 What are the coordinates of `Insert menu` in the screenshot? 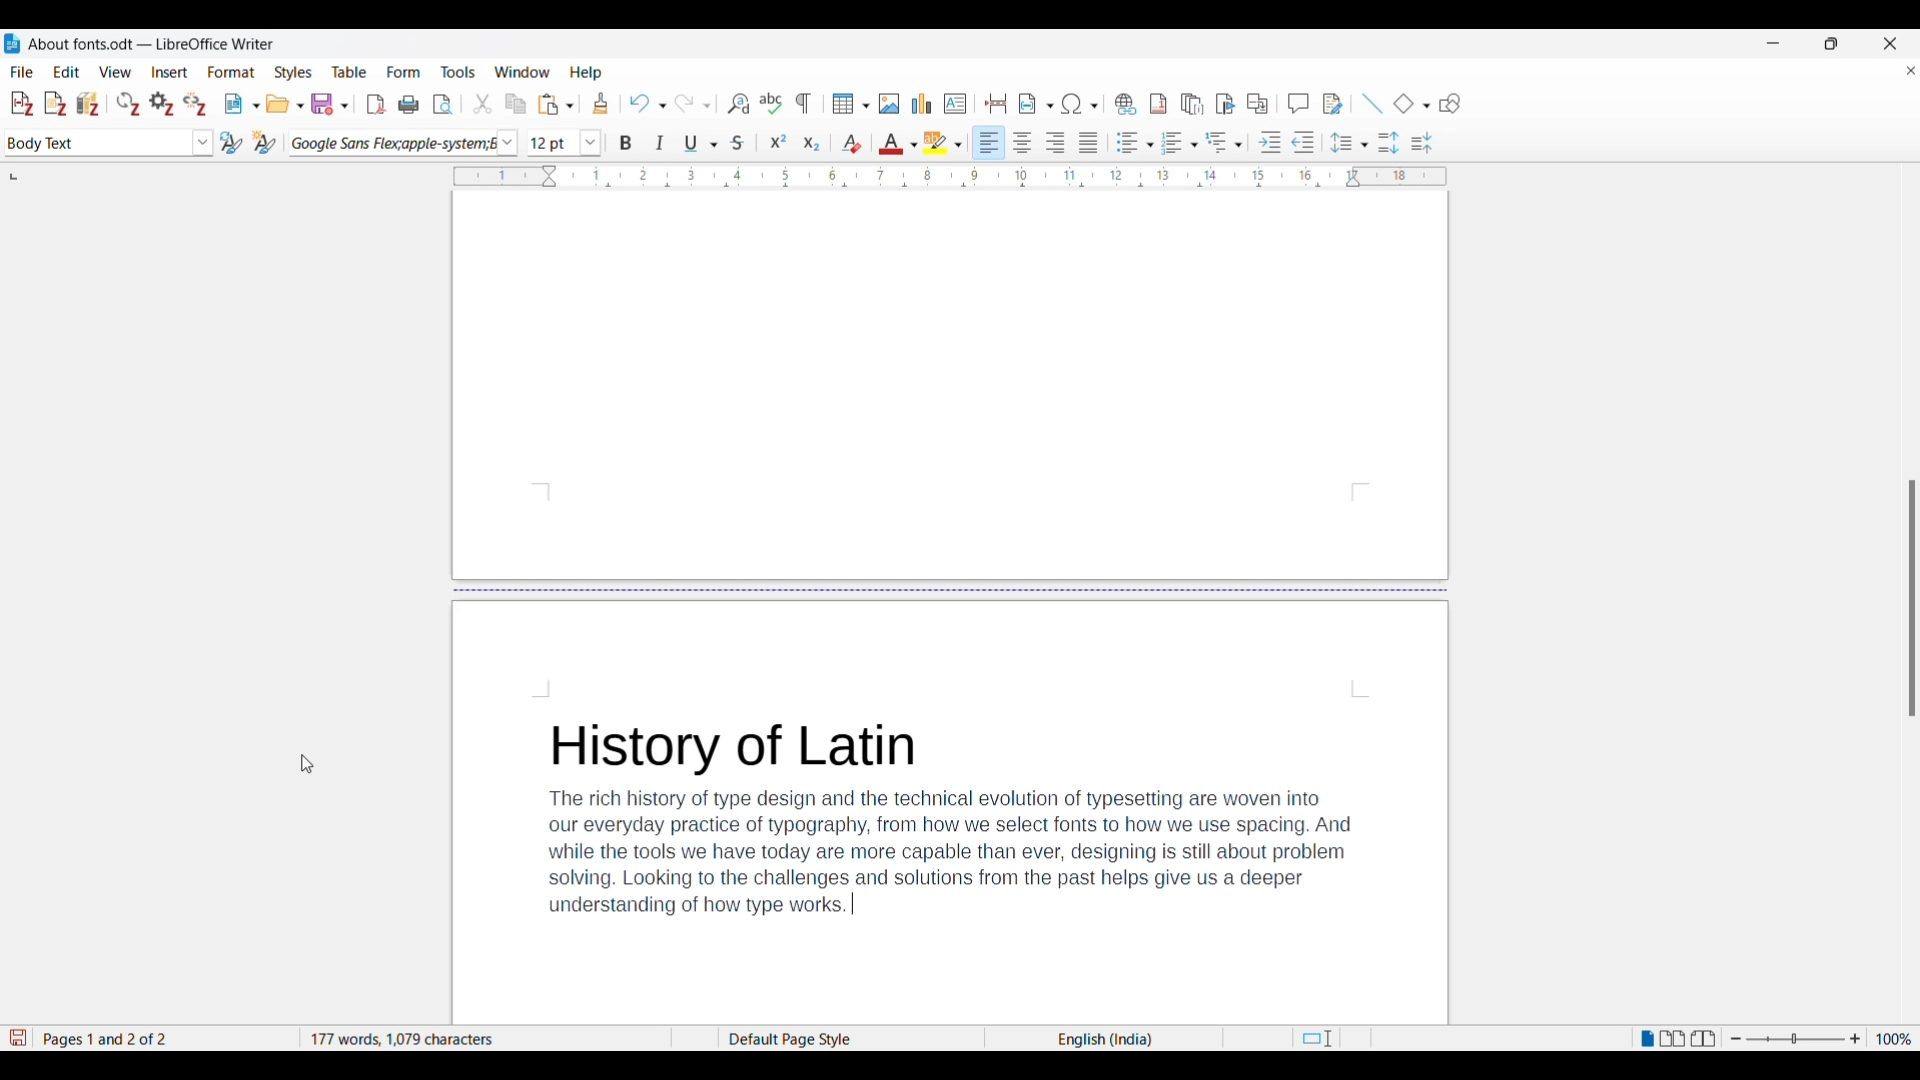 It's located at (170, 72).